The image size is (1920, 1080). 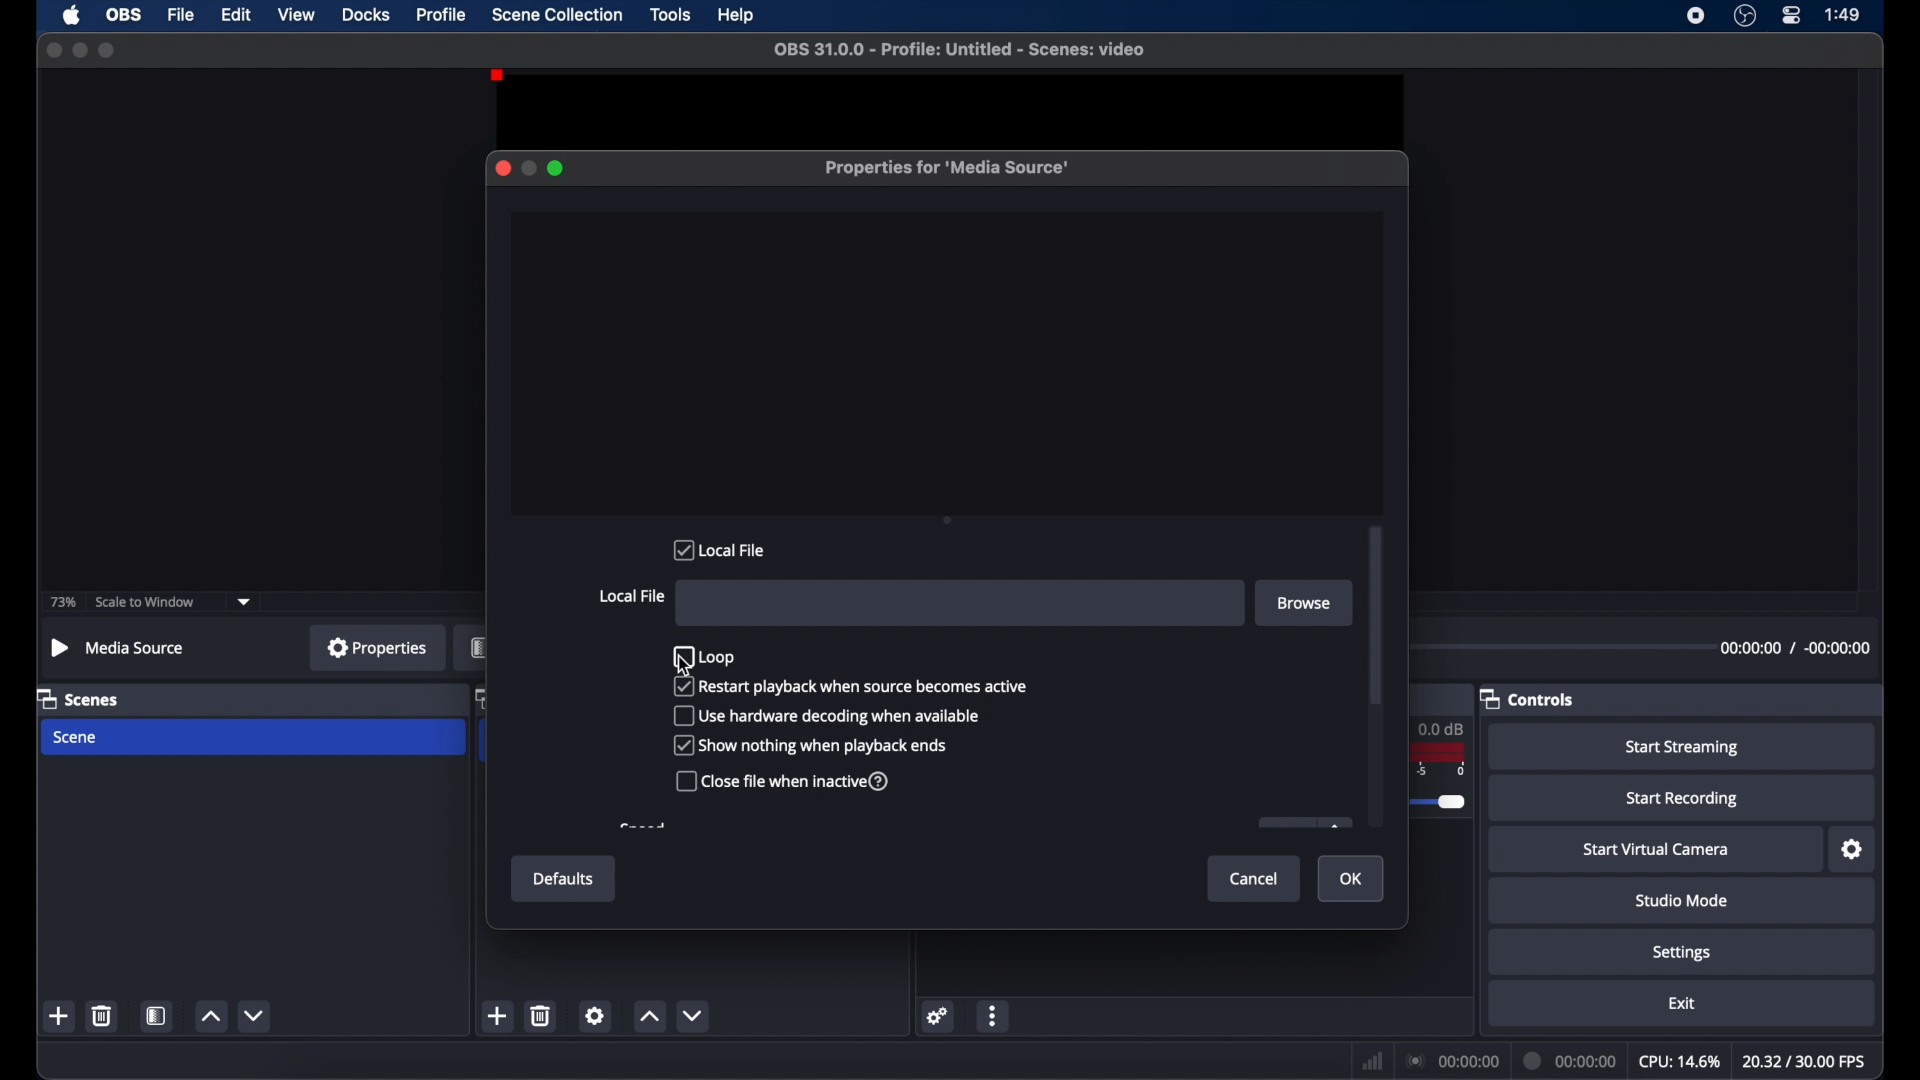 I want to click on decrement, so click(x=256, y=1014).